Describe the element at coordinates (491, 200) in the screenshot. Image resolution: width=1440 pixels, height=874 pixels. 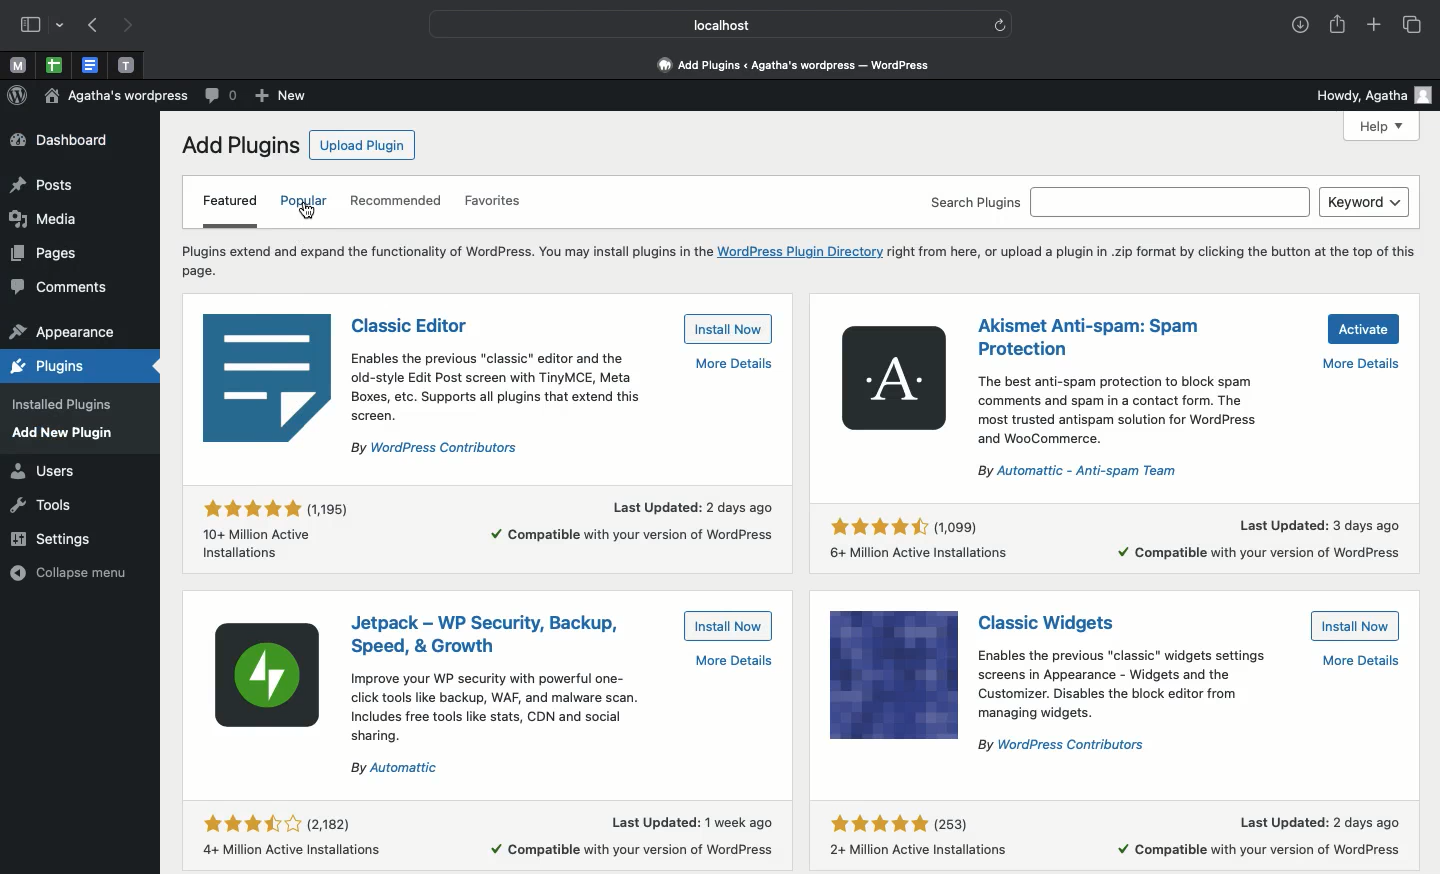
I see `Favorites` at that location.